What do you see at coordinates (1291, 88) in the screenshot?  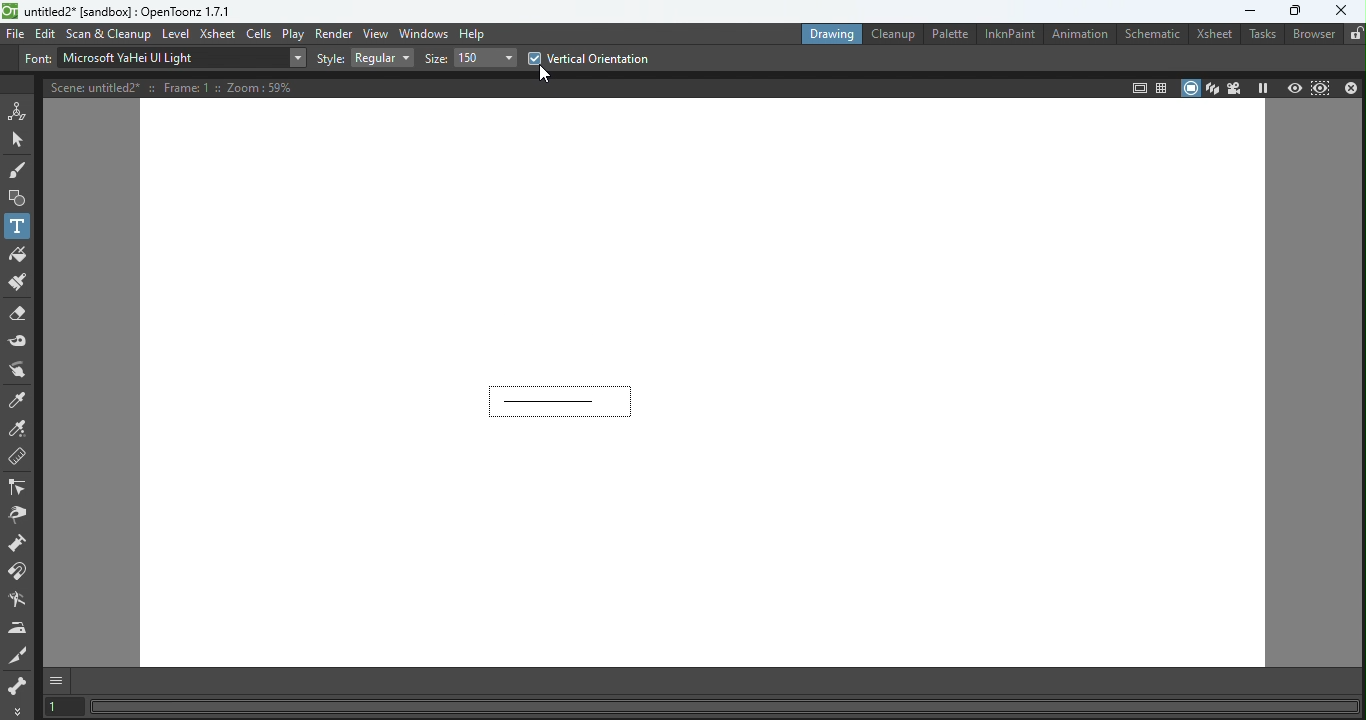 I see `Preview` at bounding box center [1291, 88].